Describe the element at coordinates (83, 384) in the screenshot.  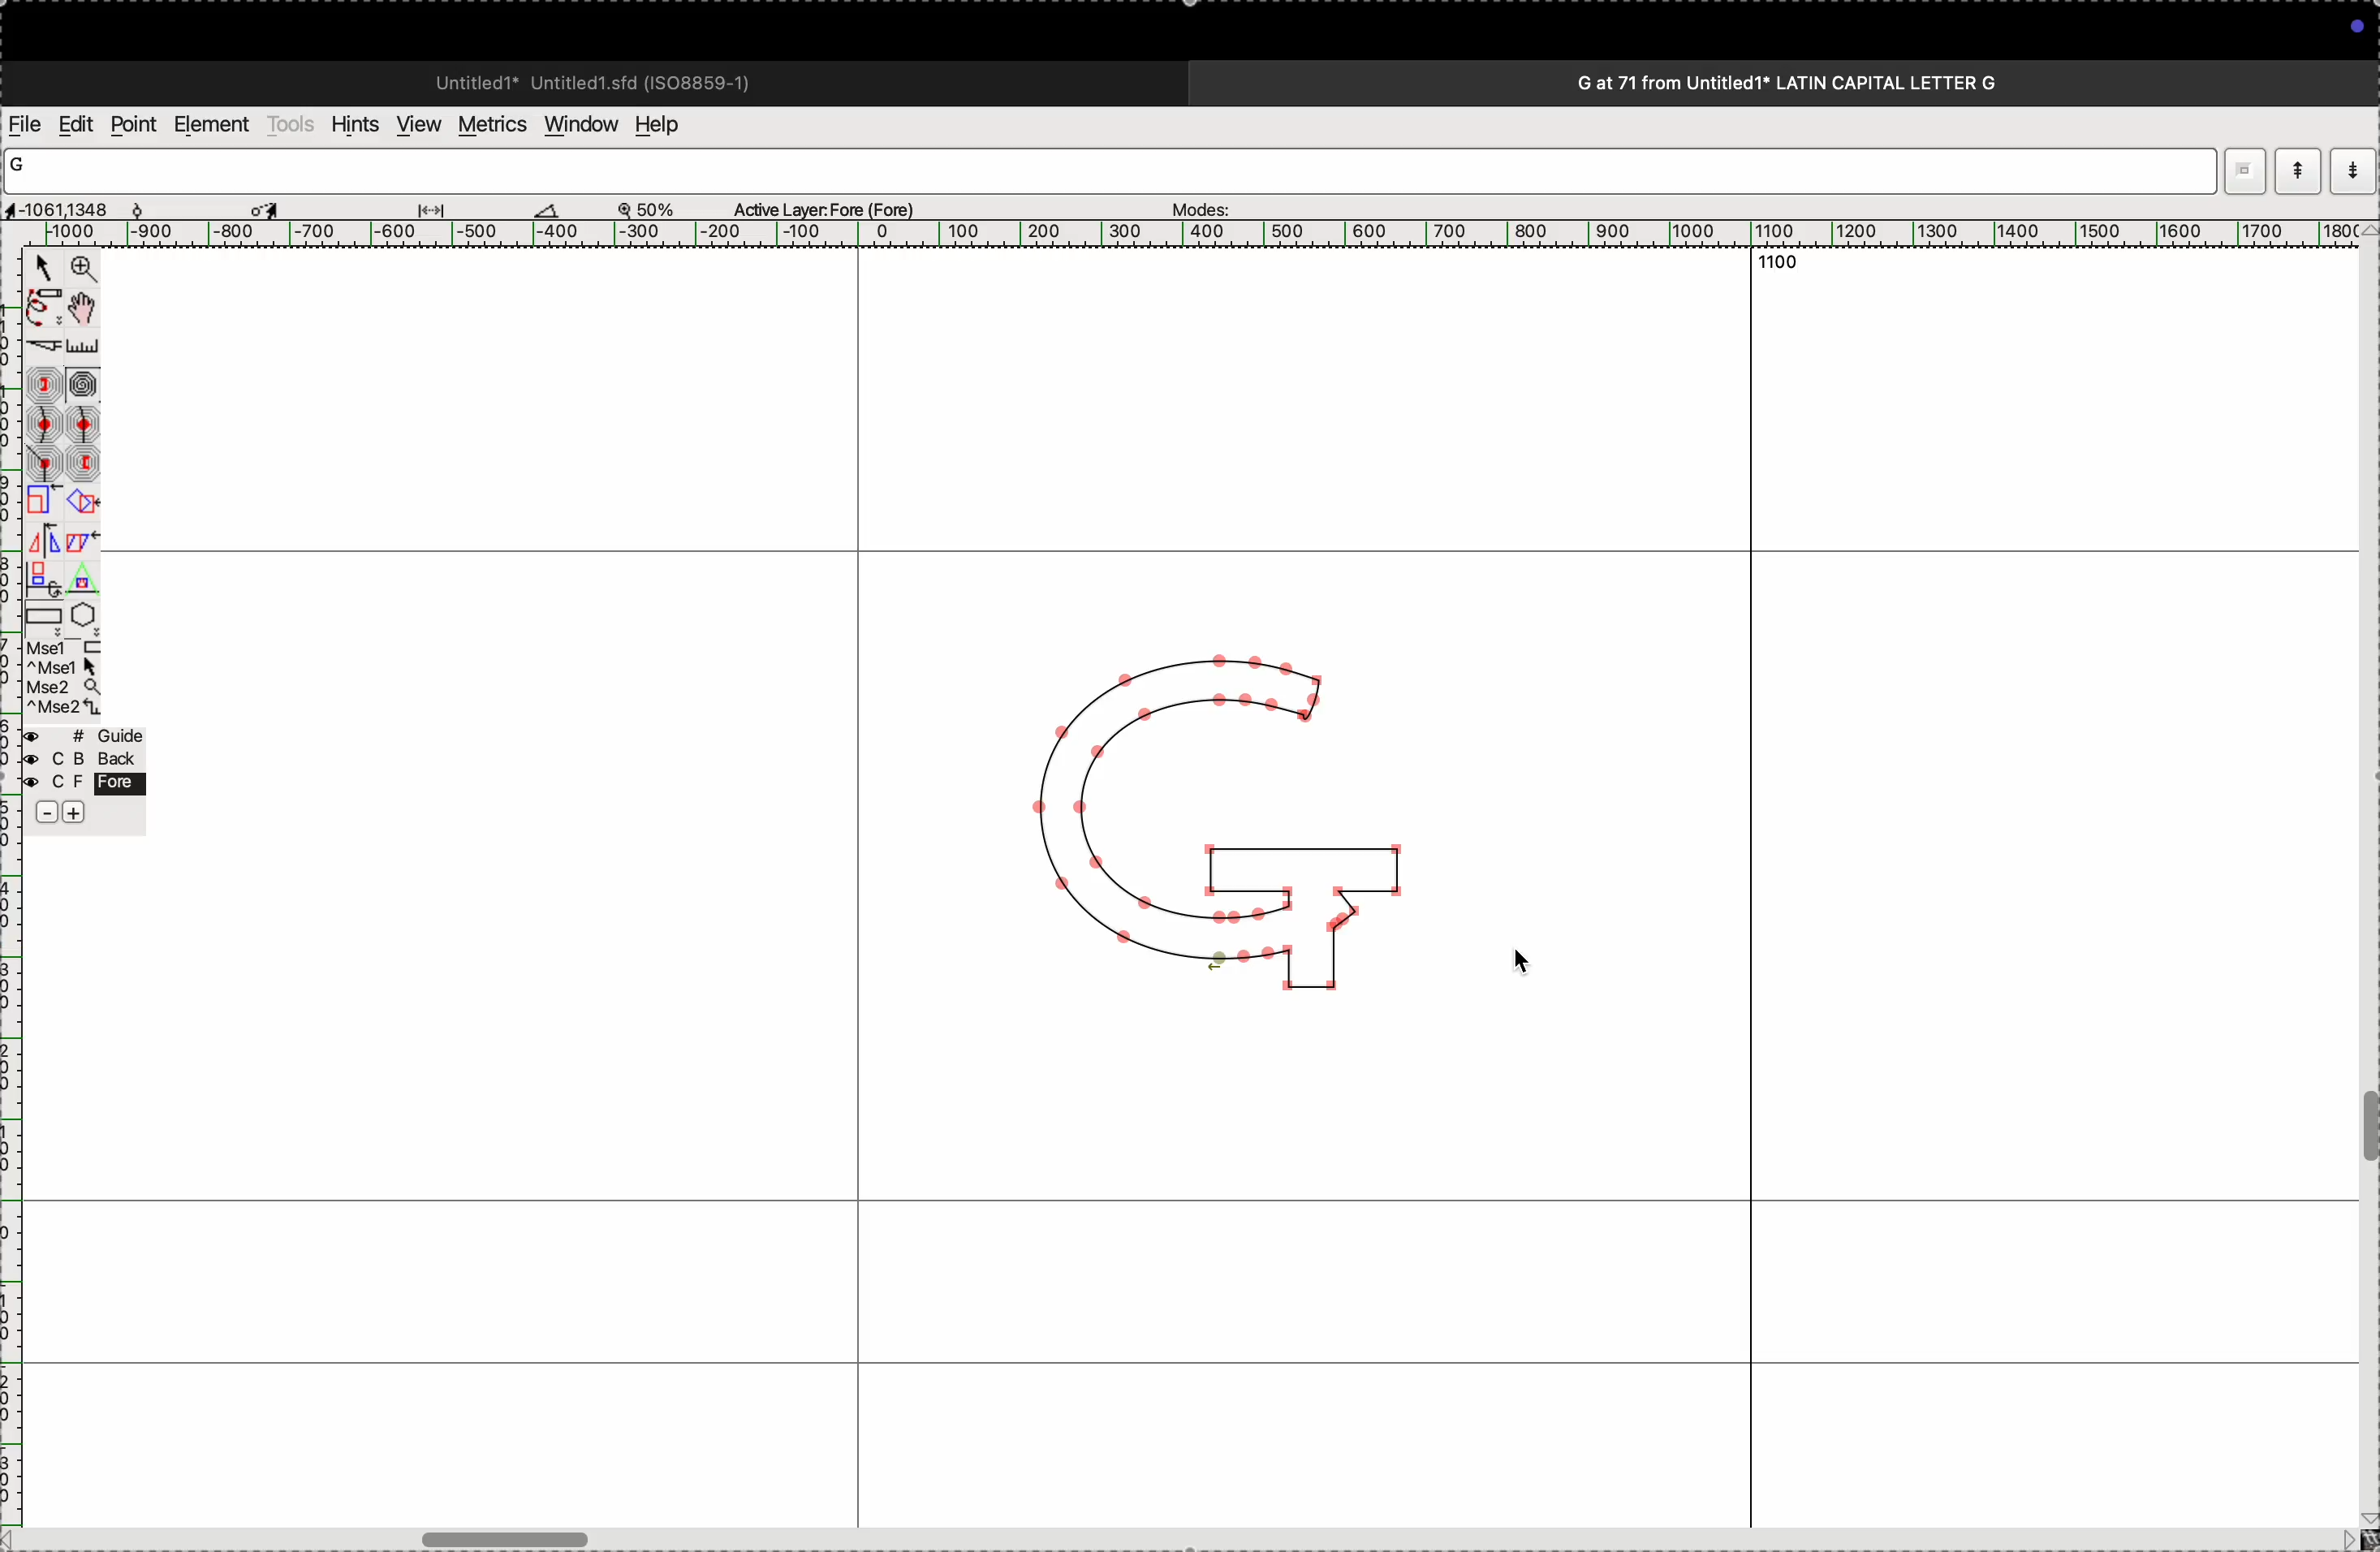
I see `spiro` at that location.